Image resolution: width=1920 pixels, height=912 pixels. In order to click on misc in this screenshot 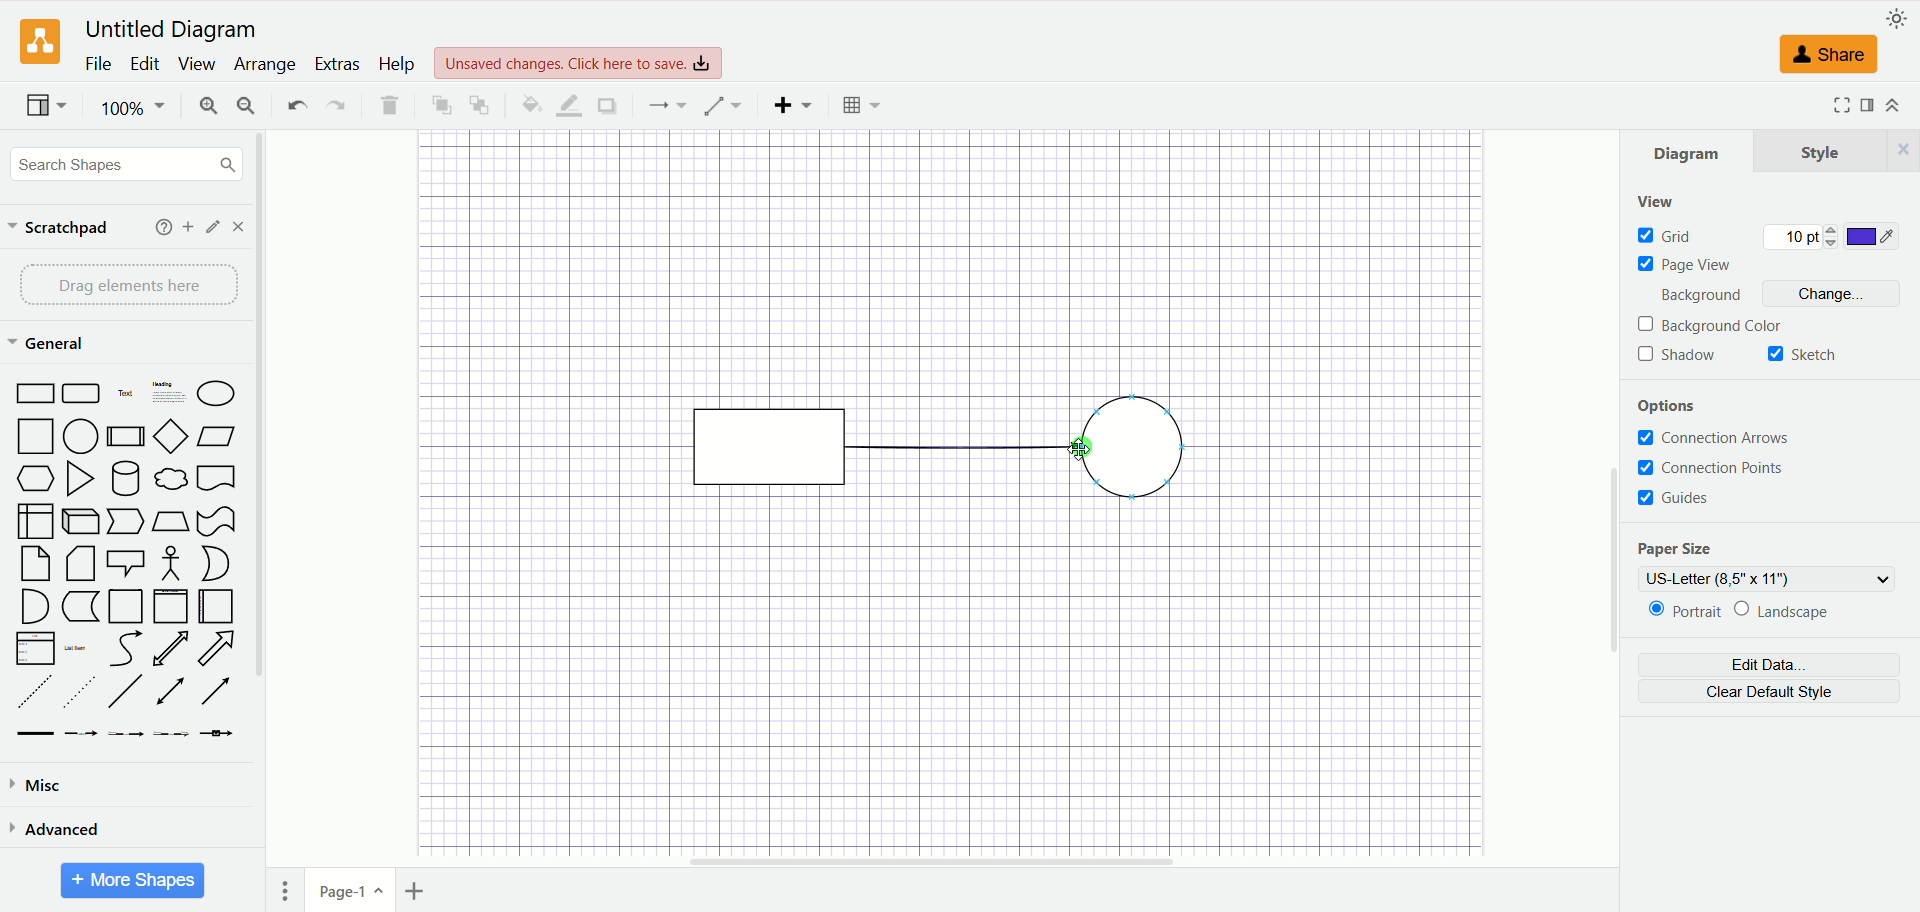, I will do `click(46, 783)`.